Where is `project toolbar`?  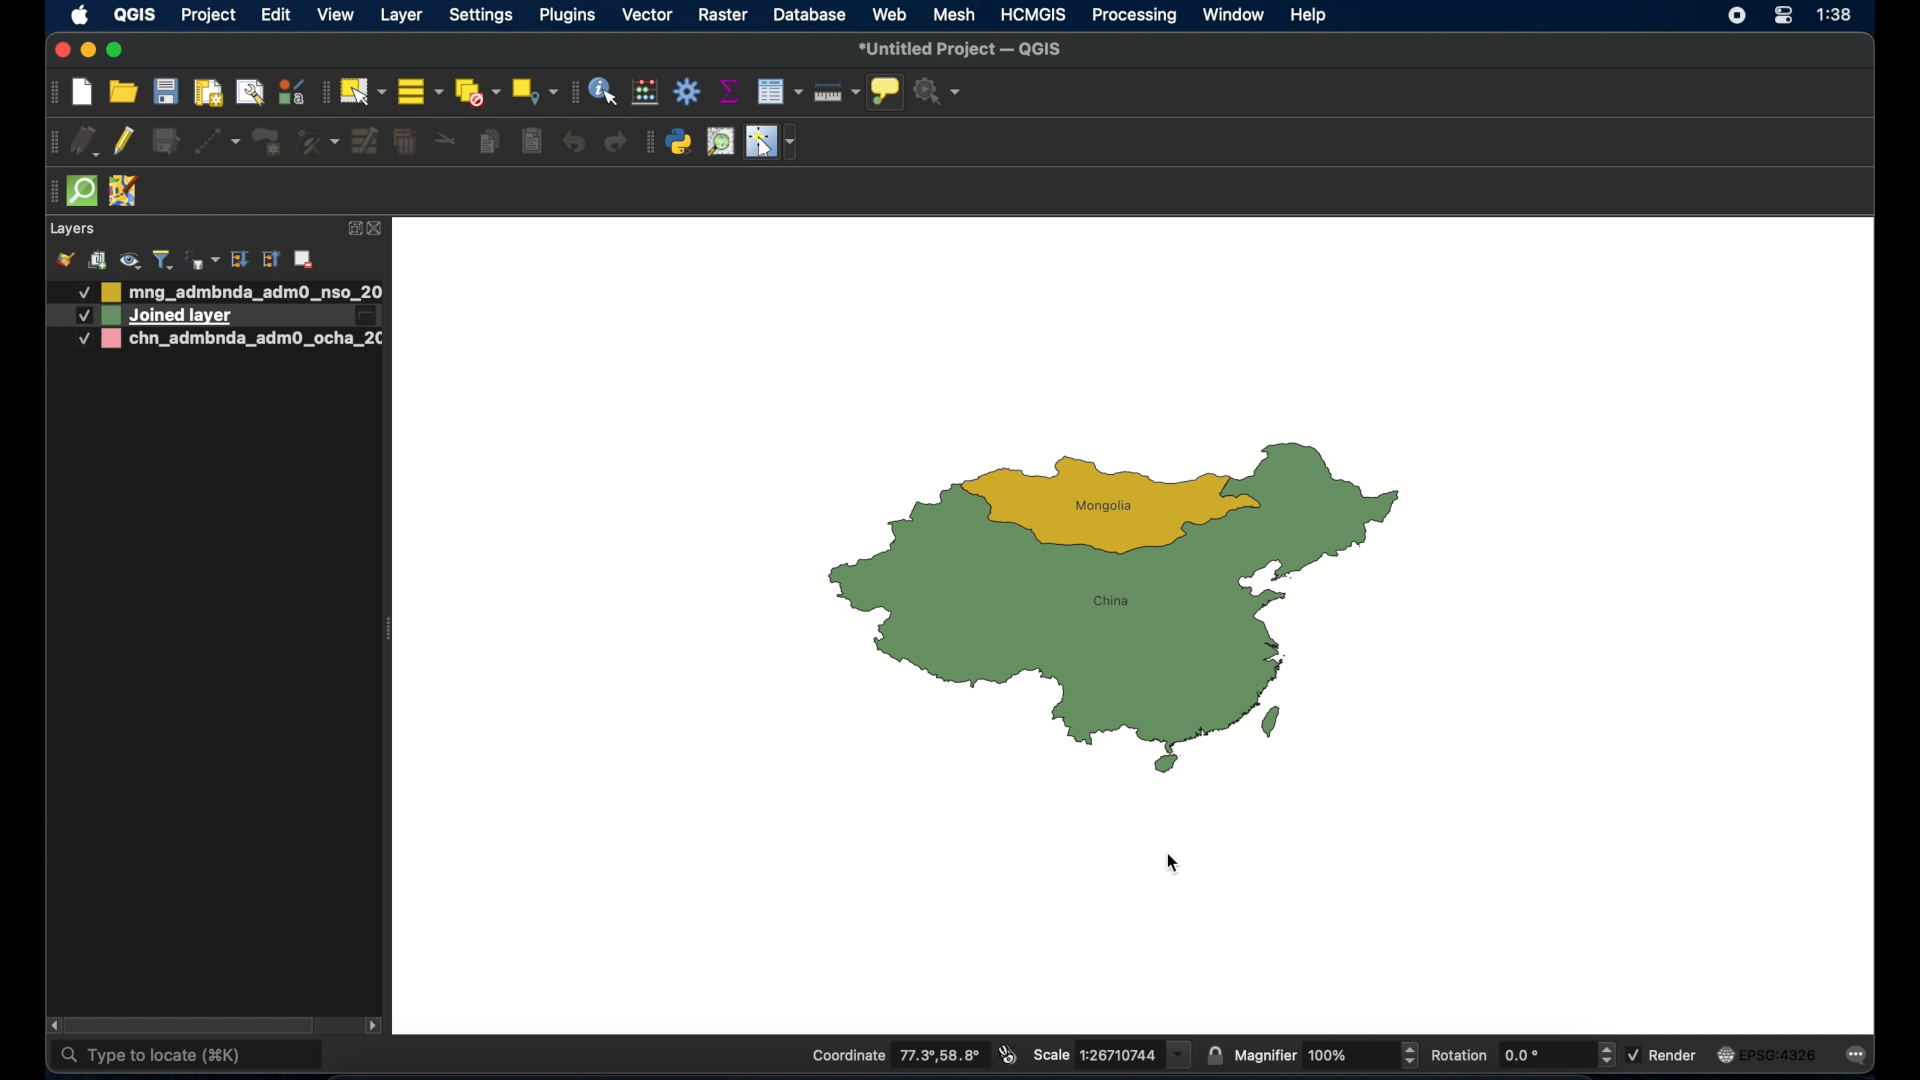 project toolbar is located at coordinates (51, 93).